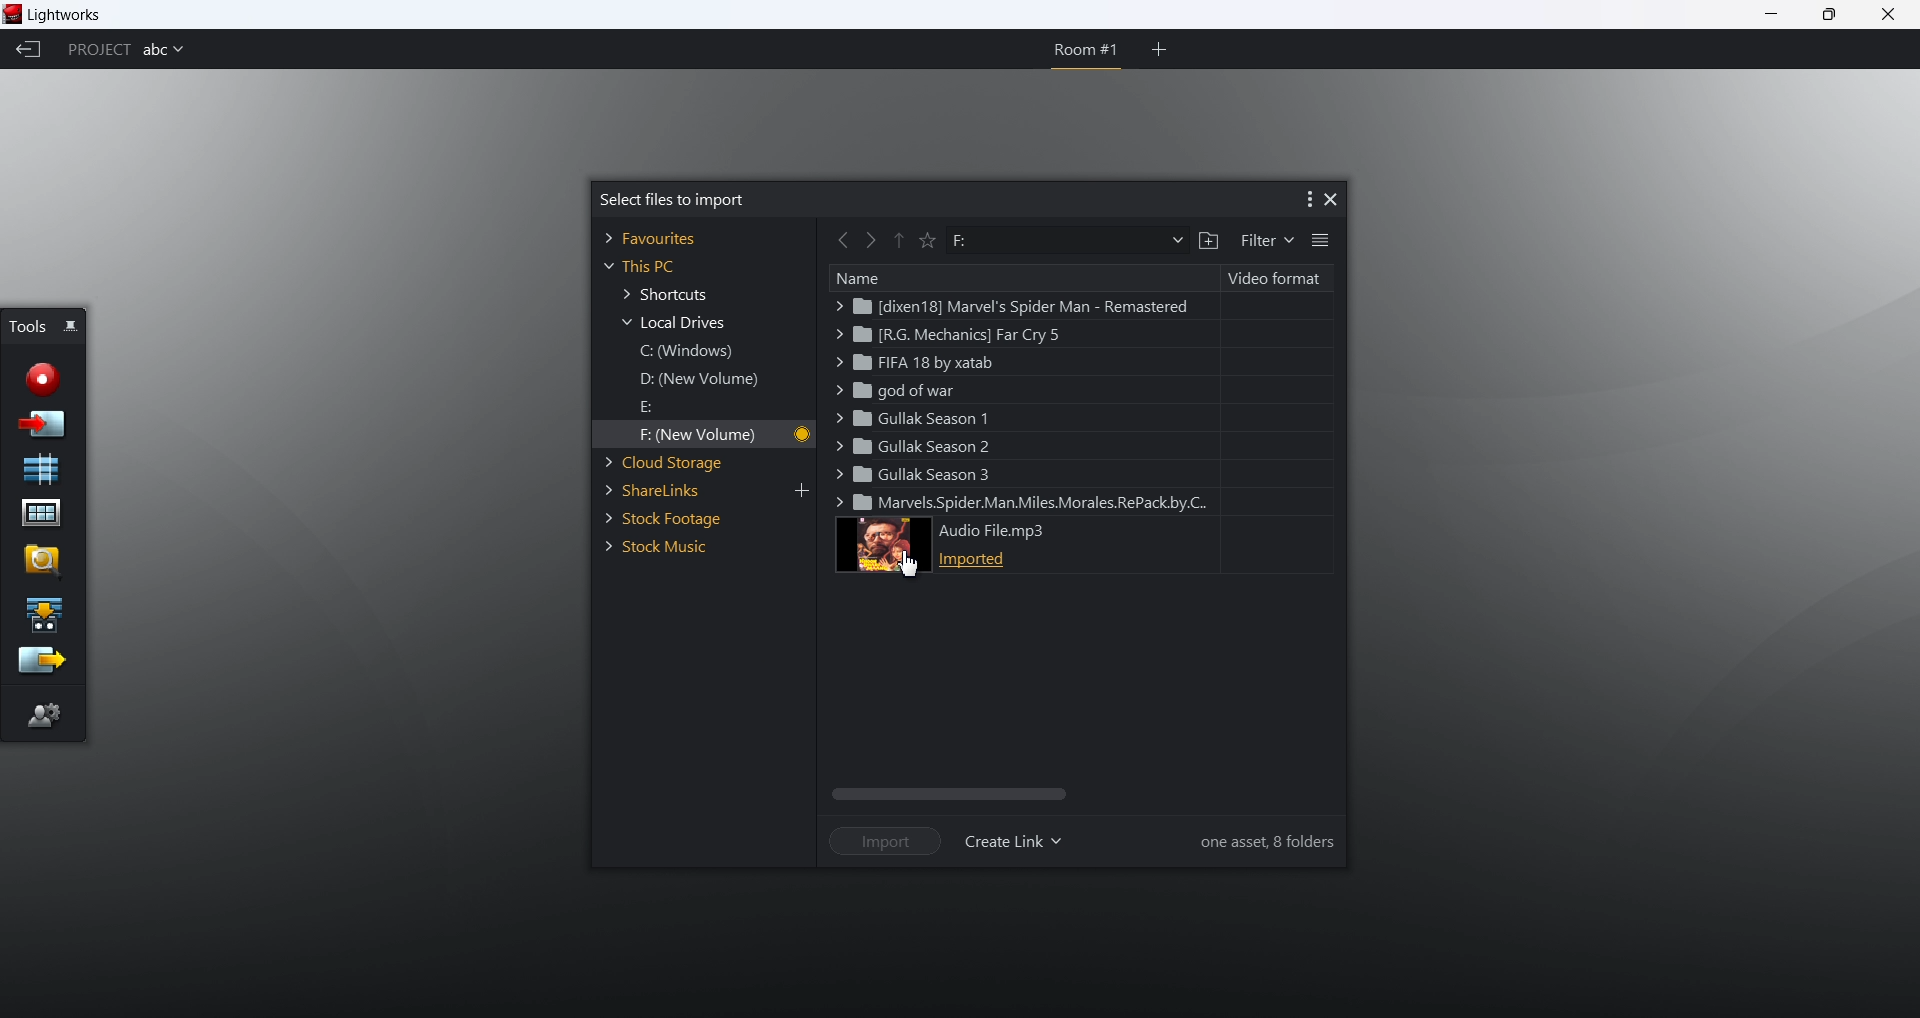 The width and height of the screenshot is (1920, 1018). Describe the element at coordinates (41, 560) in the screenshot. I see `find` at that location.